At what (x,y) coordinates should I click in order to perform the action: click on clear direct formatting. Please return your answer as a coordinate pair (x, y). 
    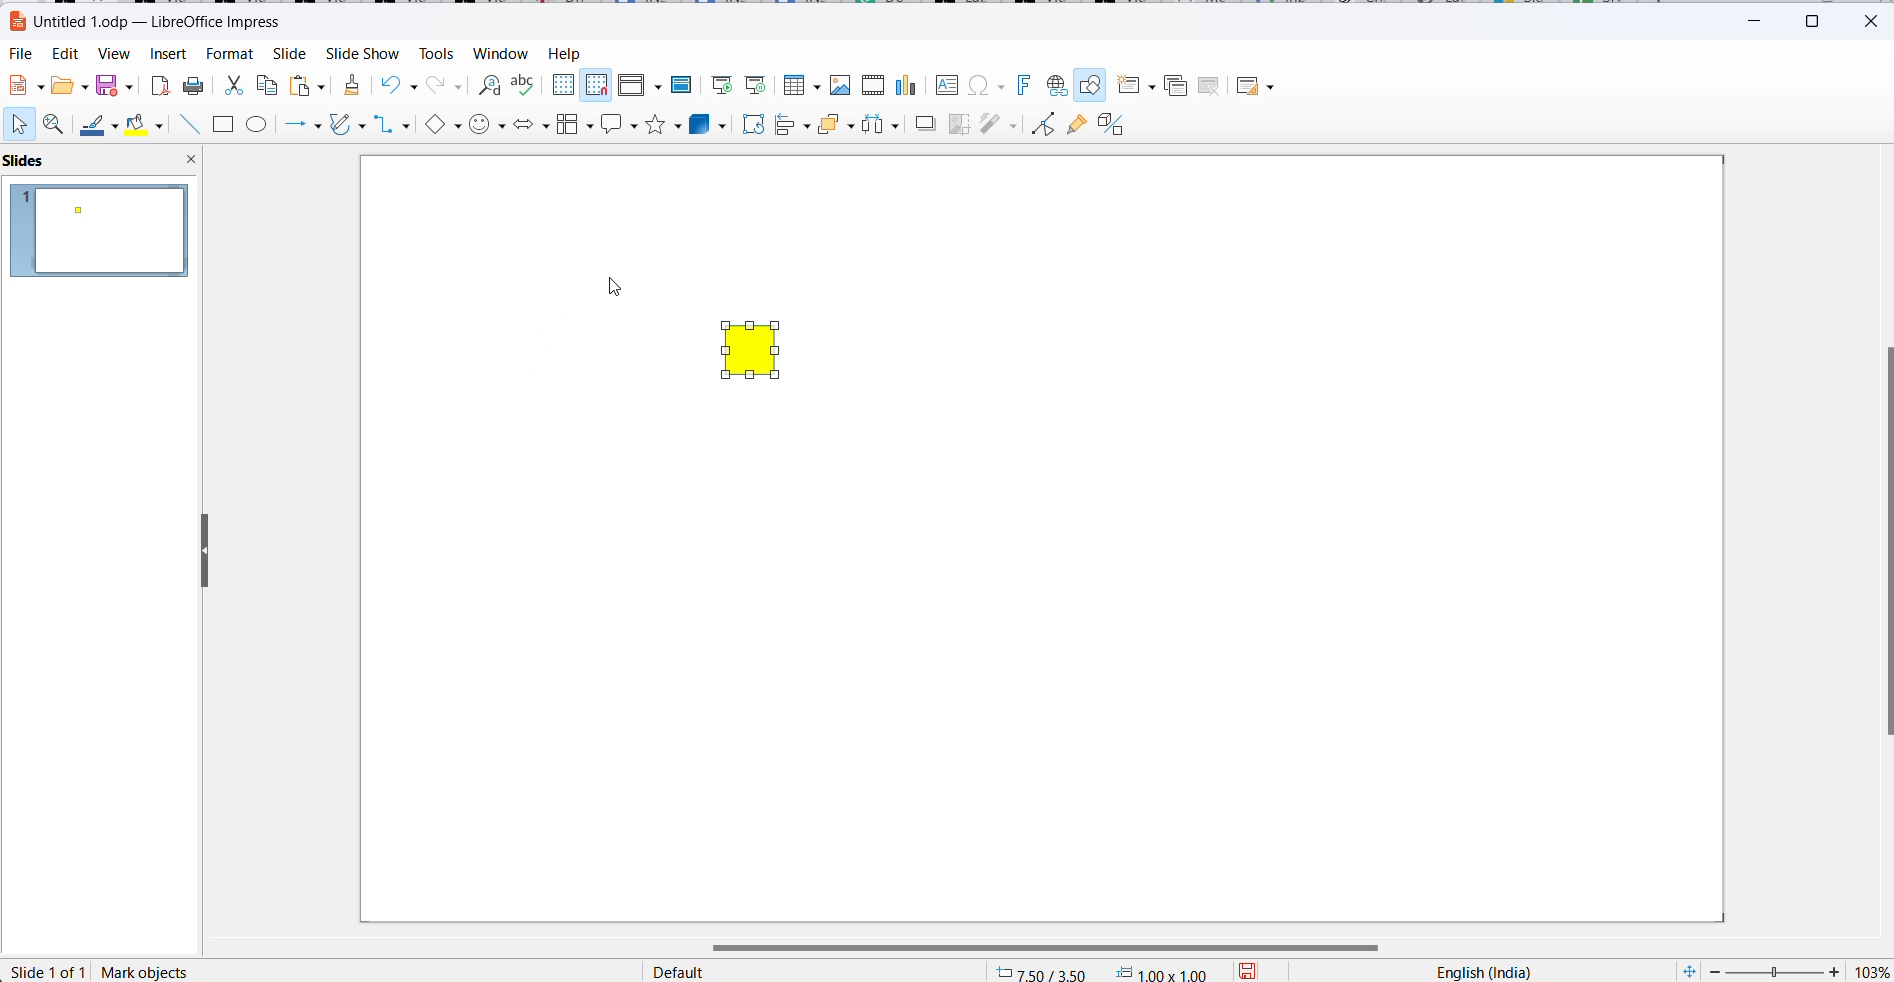
    Looking at the image, I should click on (350, 85).